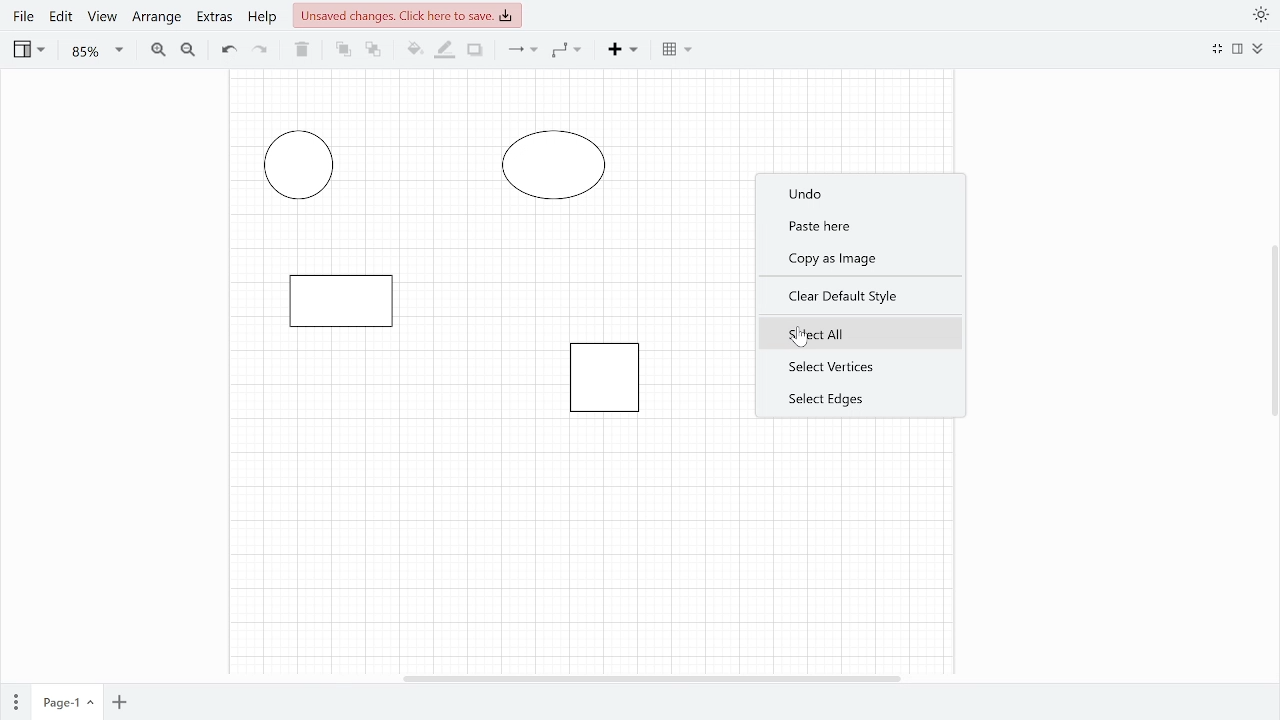  I want to click on pointer, so click(803, 336).